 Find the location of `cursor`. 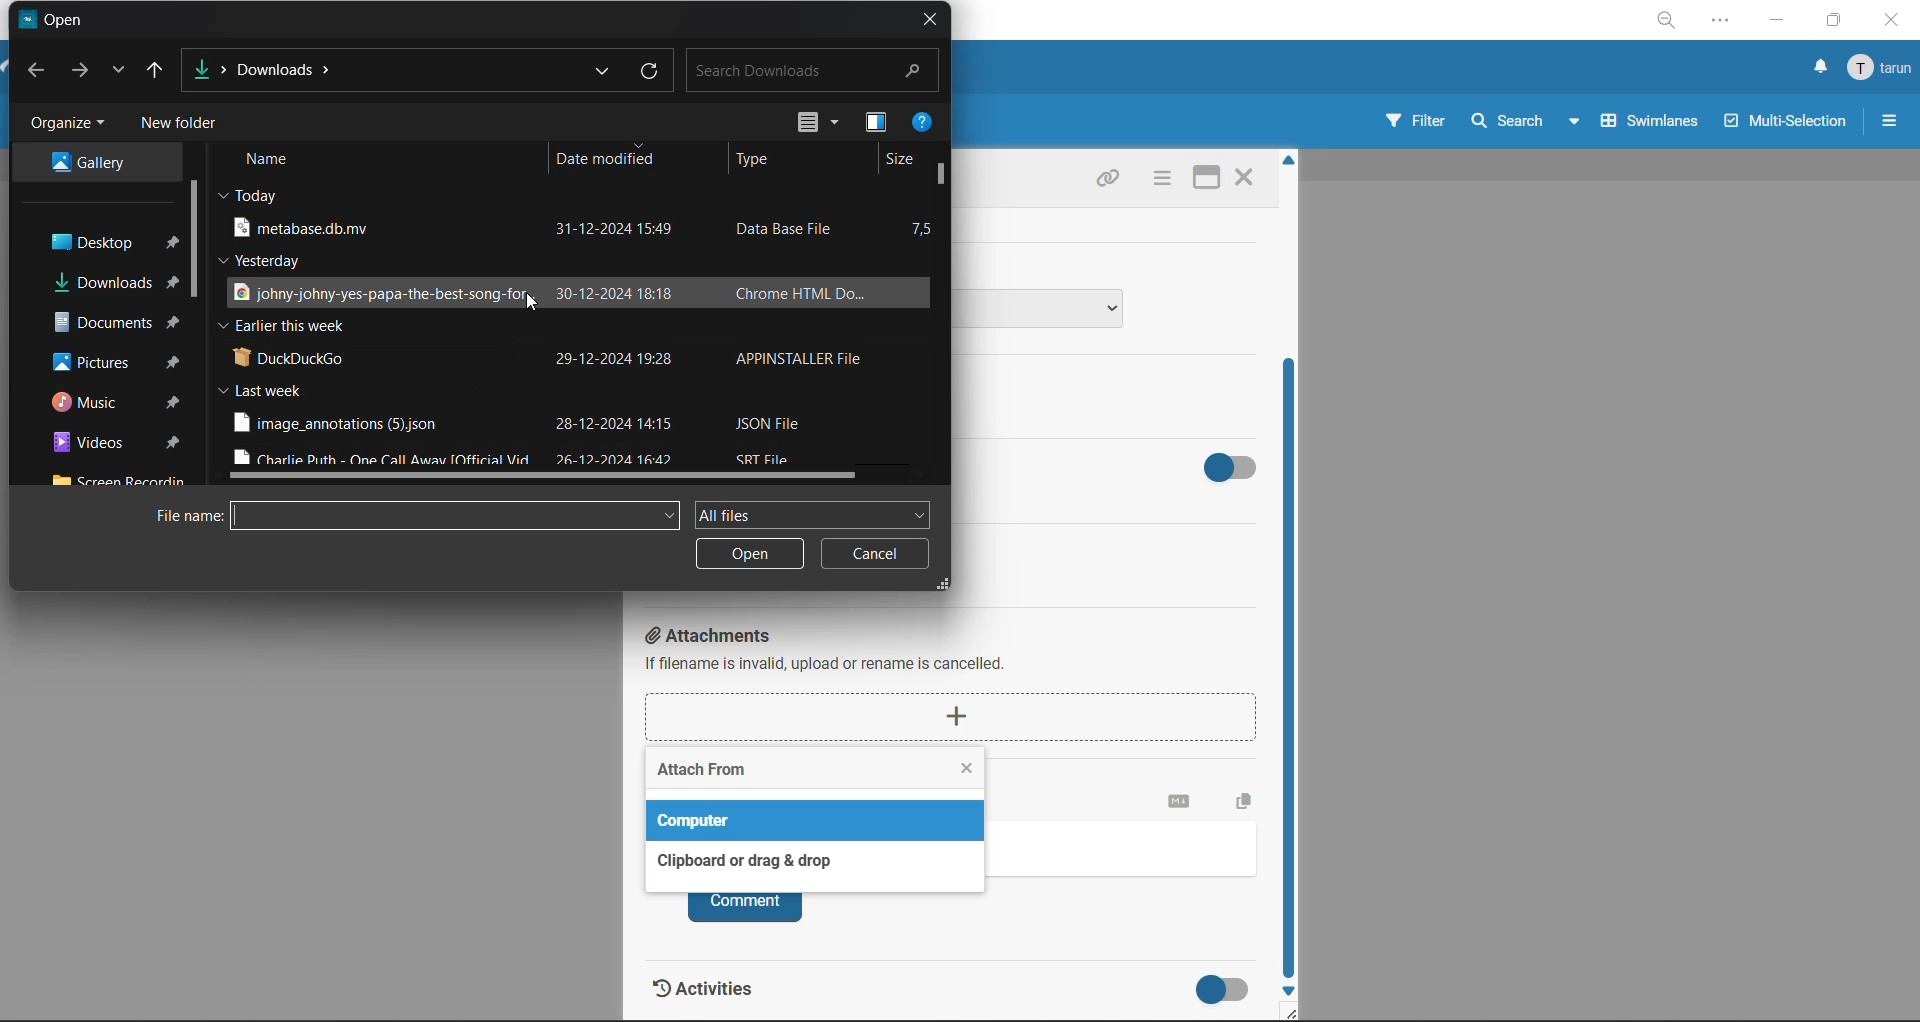

cursor is located at coordinates (532, 305).